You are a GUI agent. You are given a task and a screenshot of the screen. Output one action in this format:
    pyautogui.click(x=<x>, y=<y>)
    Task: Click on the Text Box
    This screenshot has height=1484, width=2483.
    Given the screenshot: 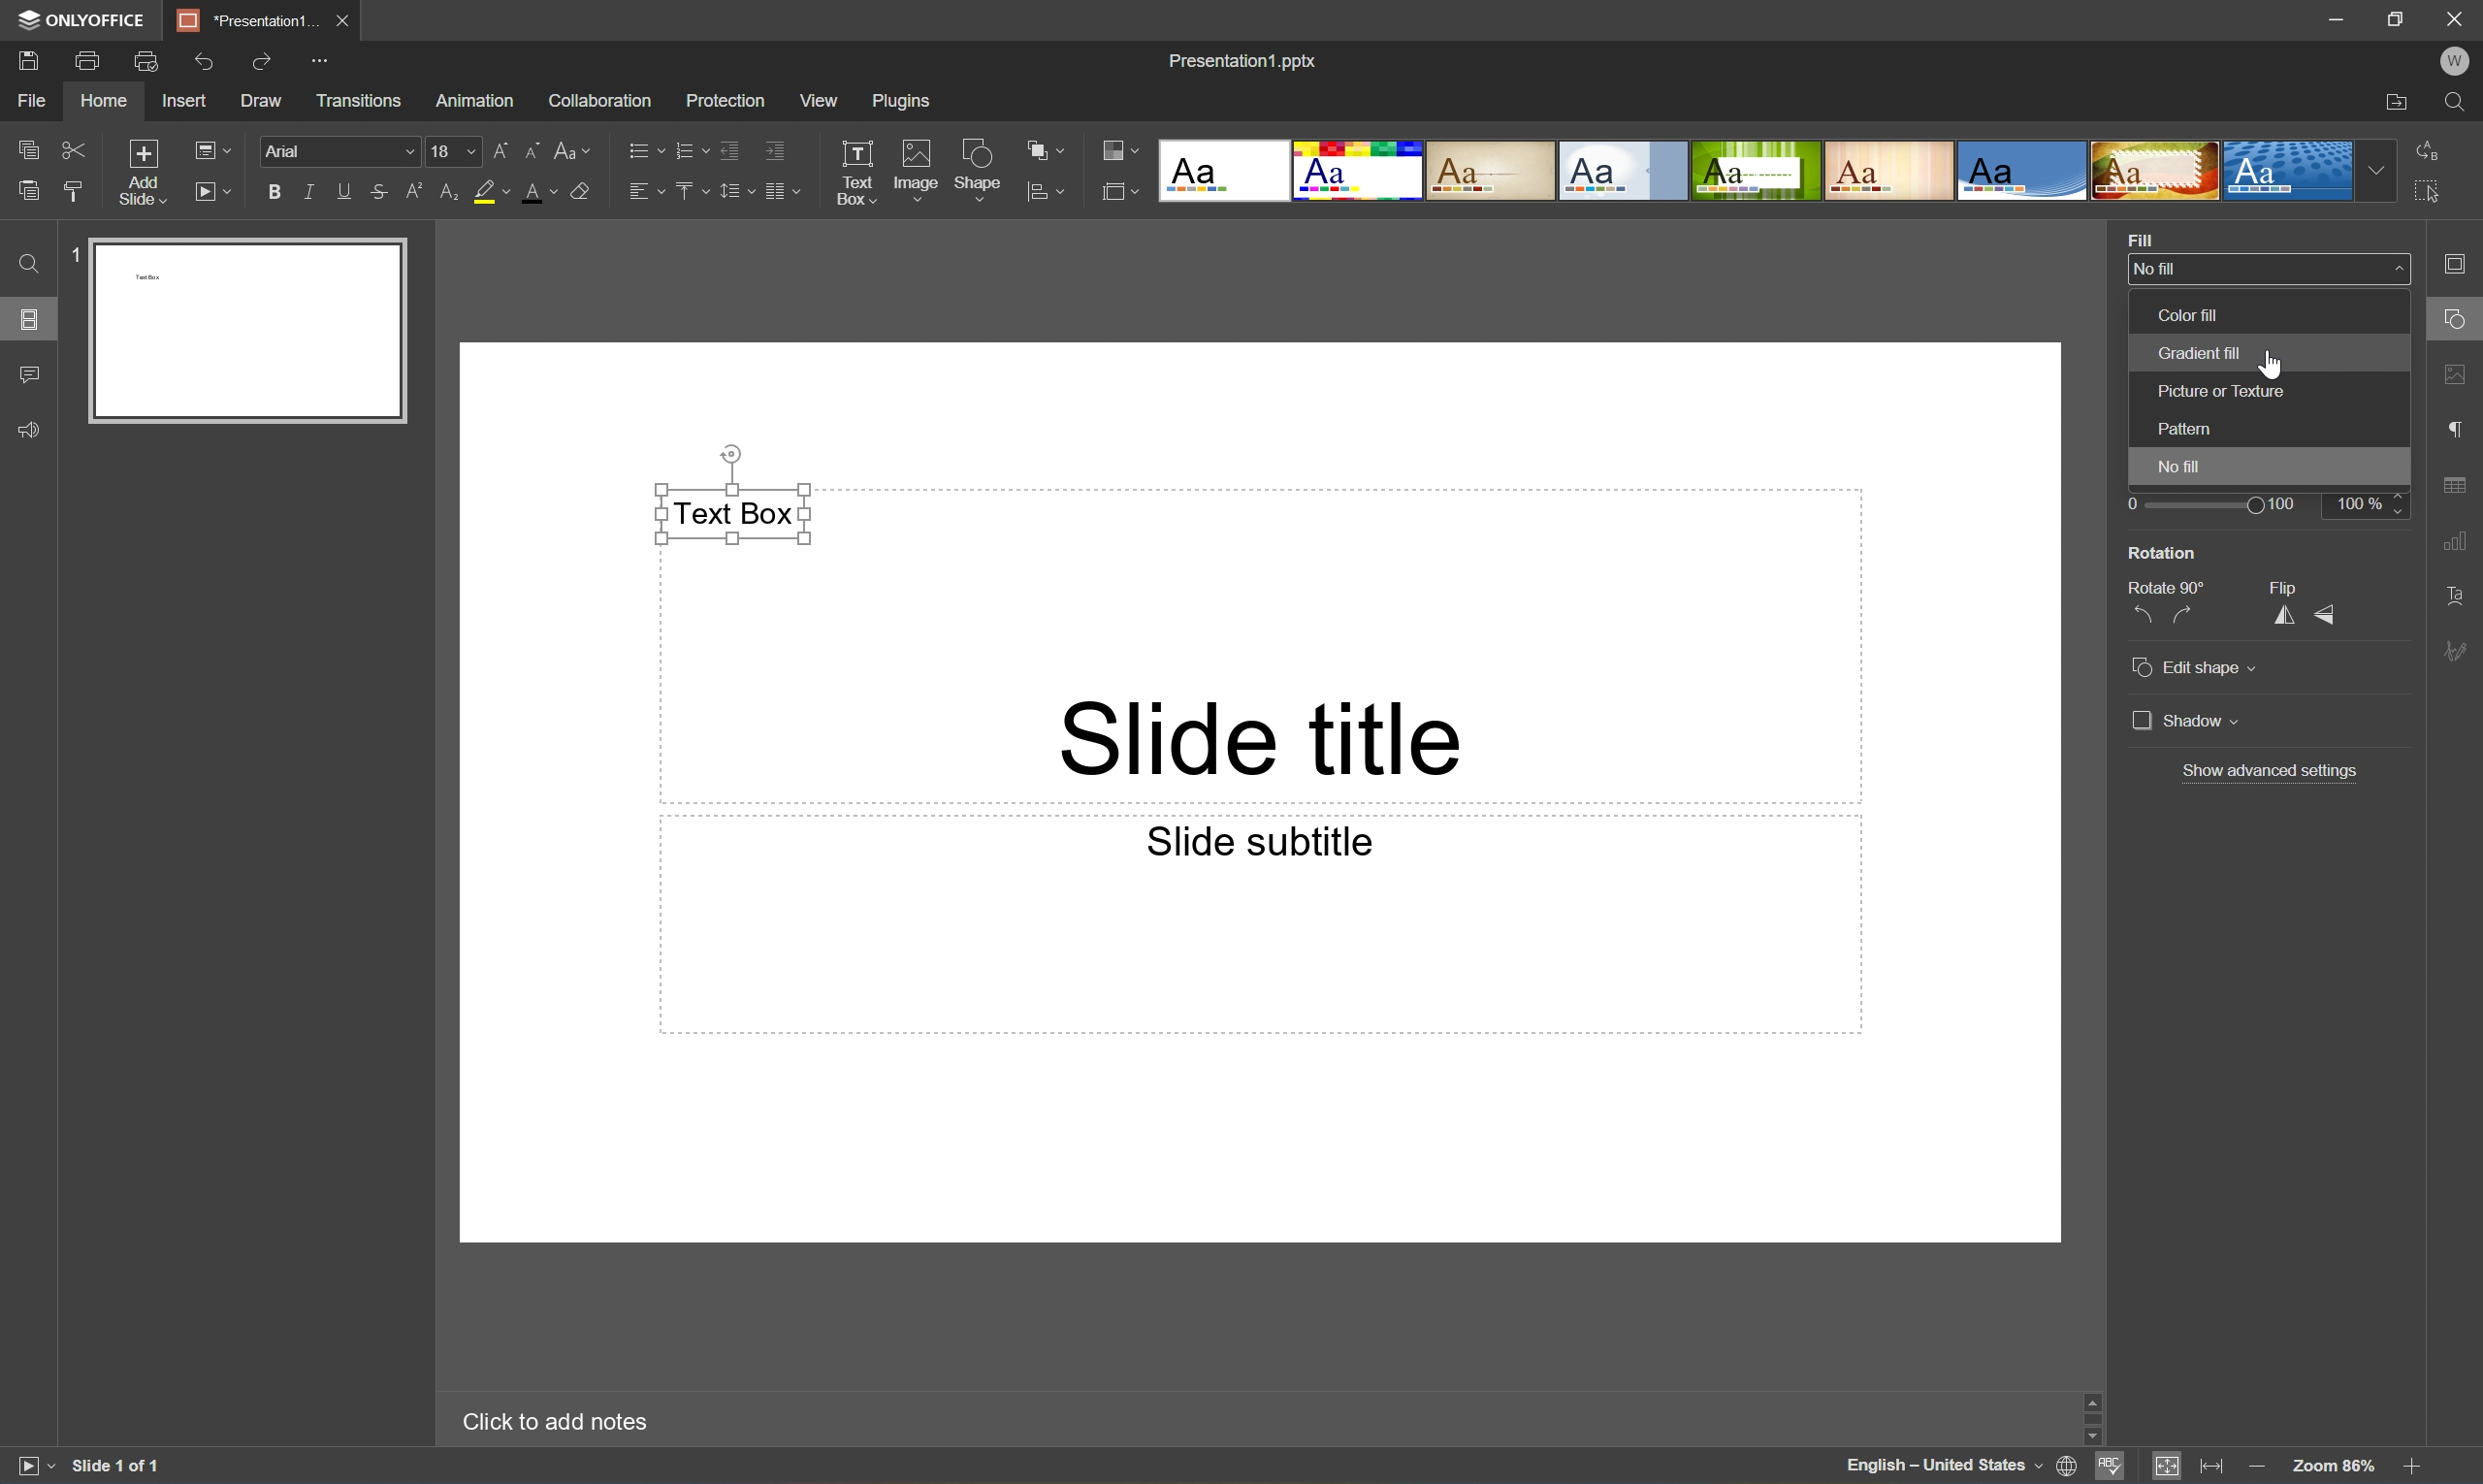 What is the action you would take?
    pyautogui.click(x=852, y=172)
    